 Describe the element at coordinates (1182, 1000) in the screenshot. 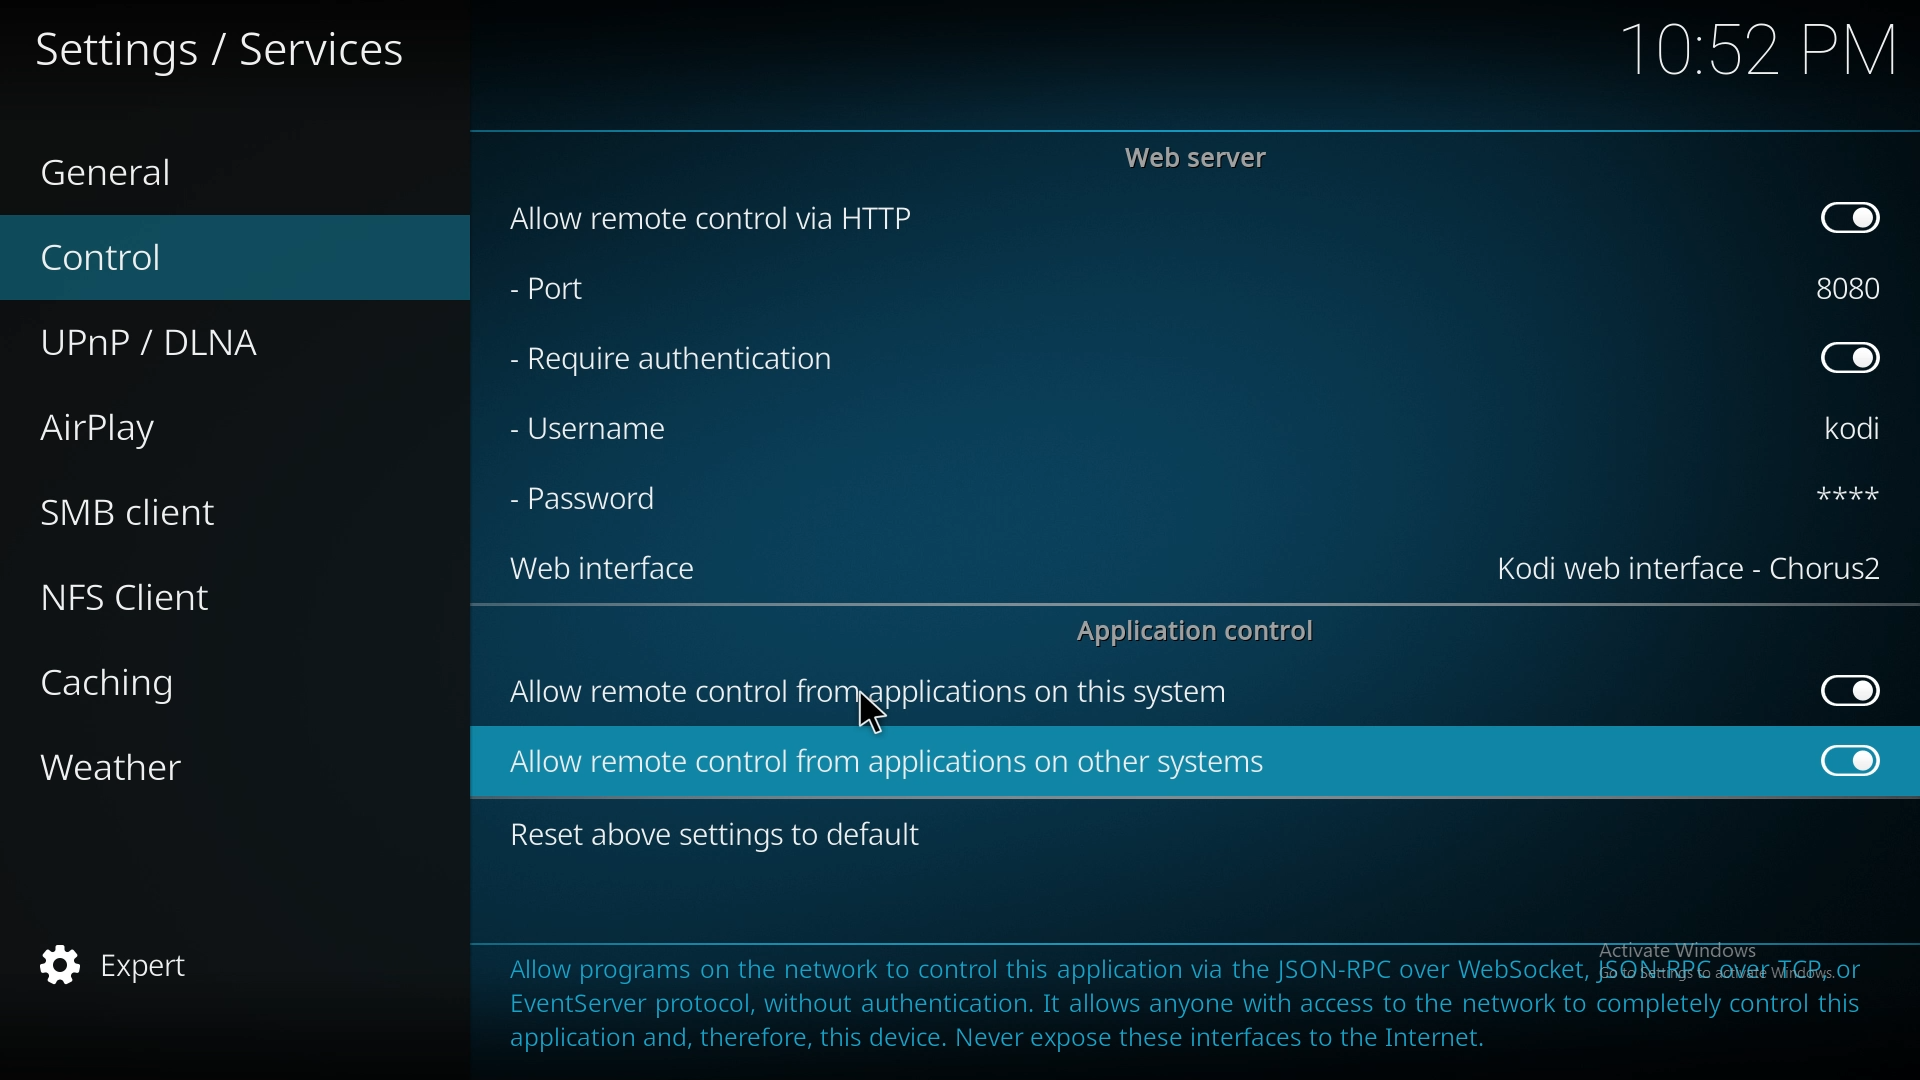

I see `info` at that location.